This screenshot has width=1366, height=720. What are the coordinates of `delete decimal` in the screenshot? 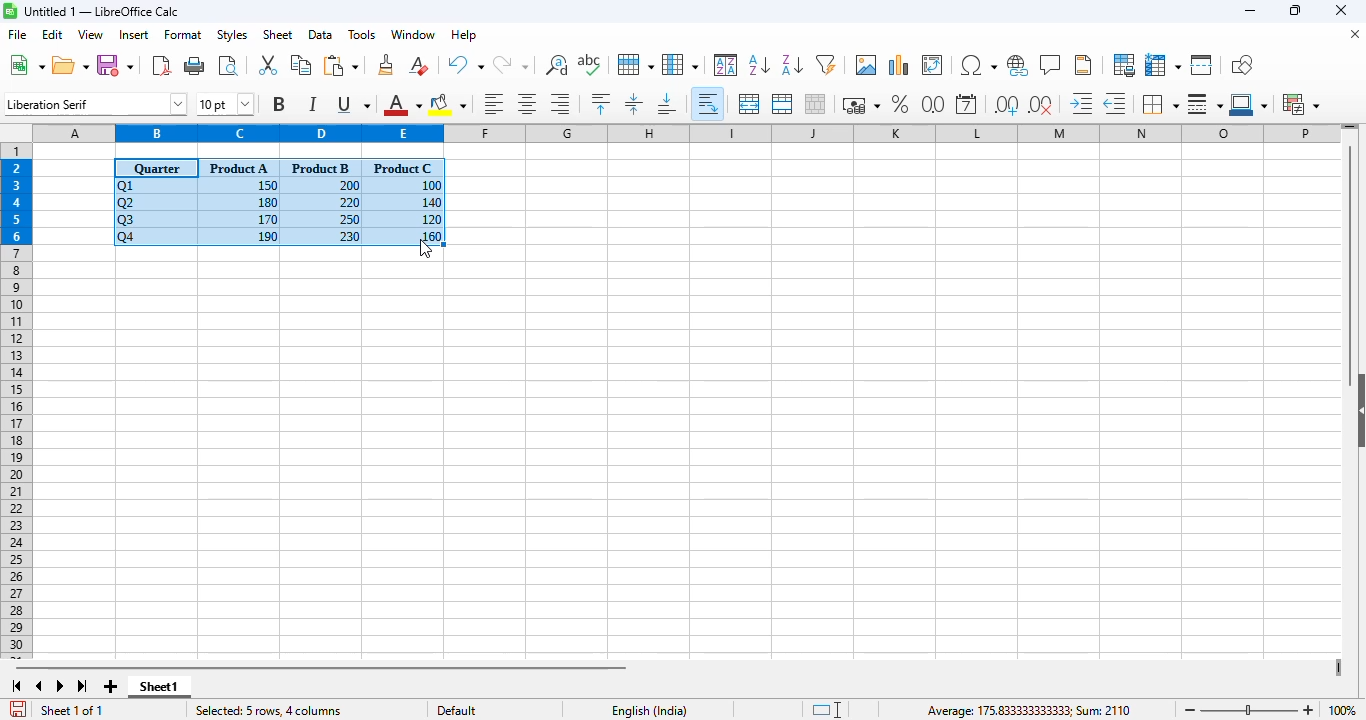 It's located at (1041, 104).